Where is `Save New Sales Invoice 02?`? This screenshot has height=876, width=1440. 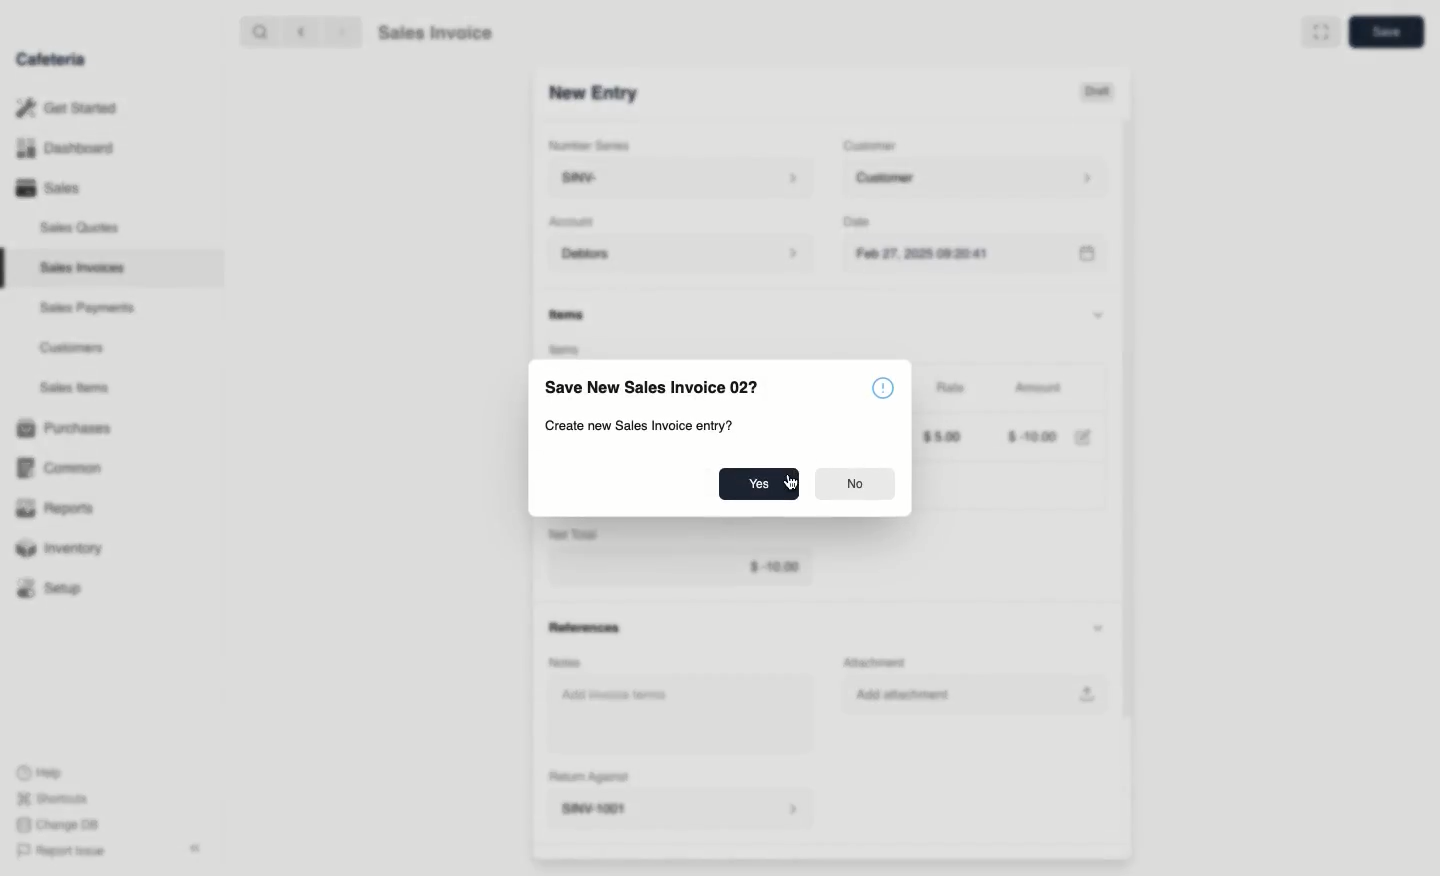
Save New Sales Invoice 02? is located at coordinates (655, 388).